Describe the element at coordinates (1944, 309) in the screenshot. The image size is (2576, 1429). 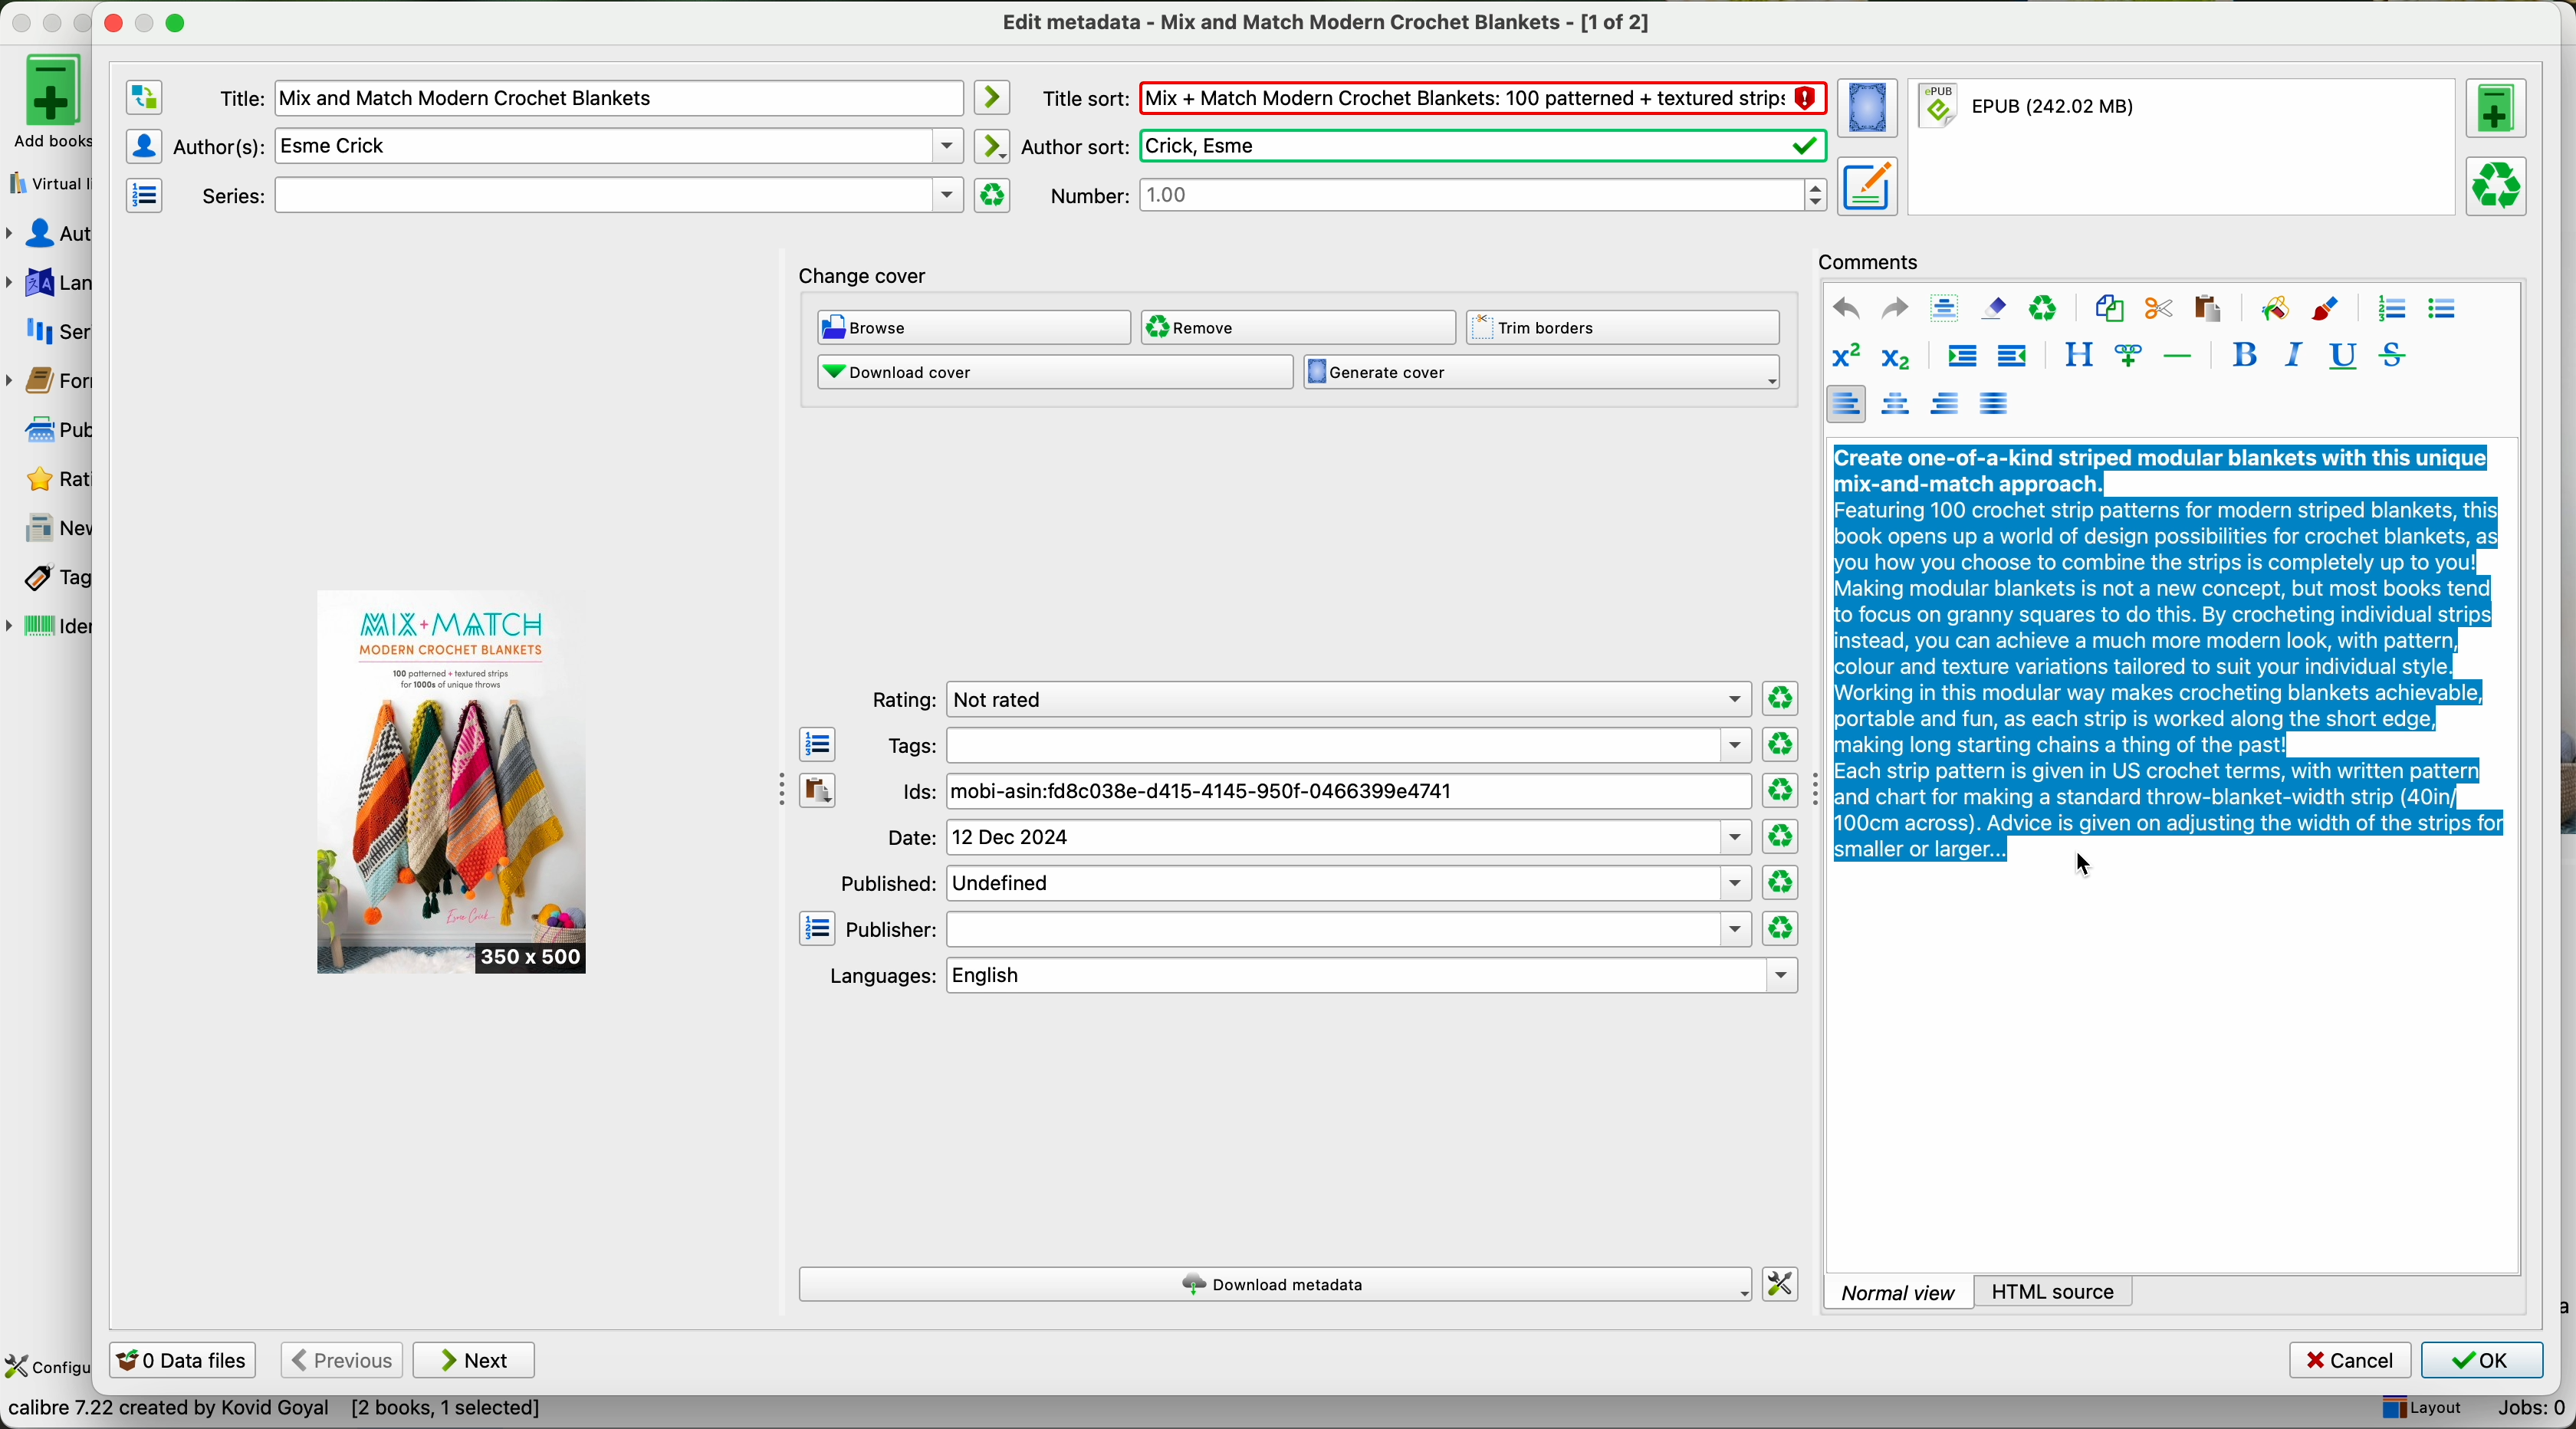
I see `select all` at that location.